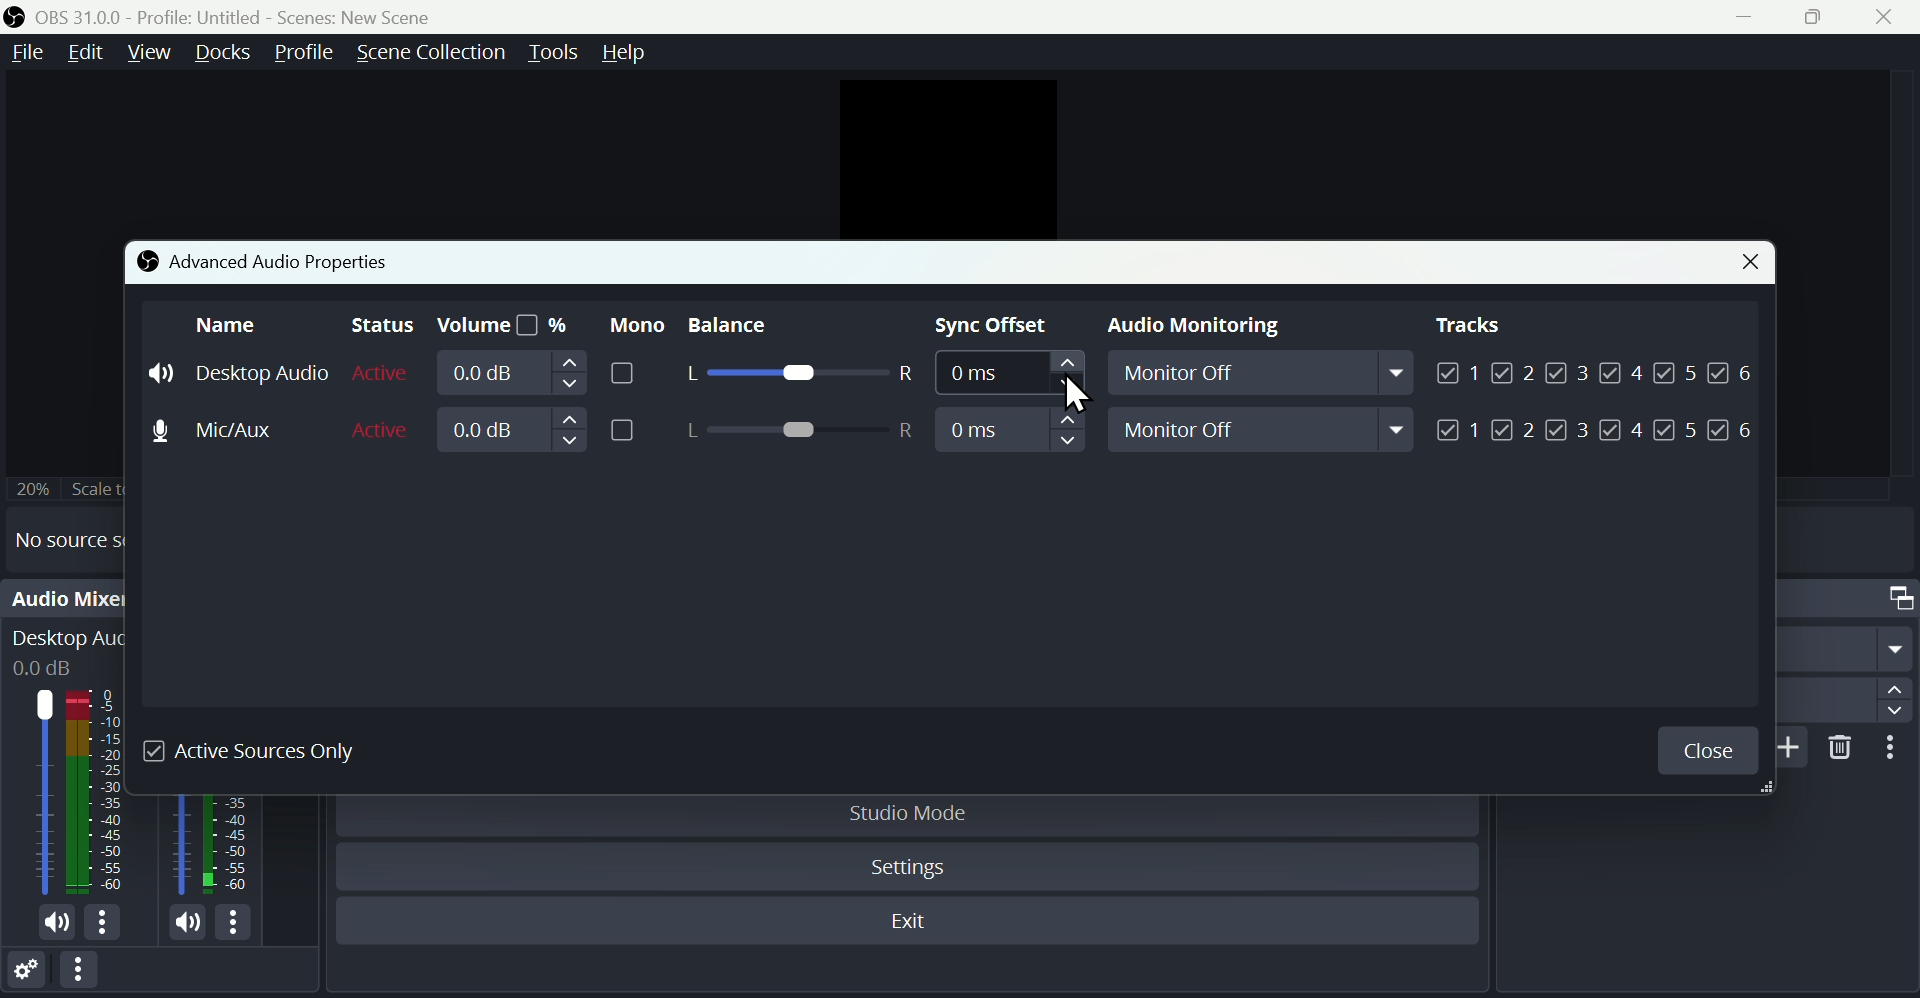 This screenshot has width=1920, height=998. I want to click on Desktop audio, so click(239, 373).